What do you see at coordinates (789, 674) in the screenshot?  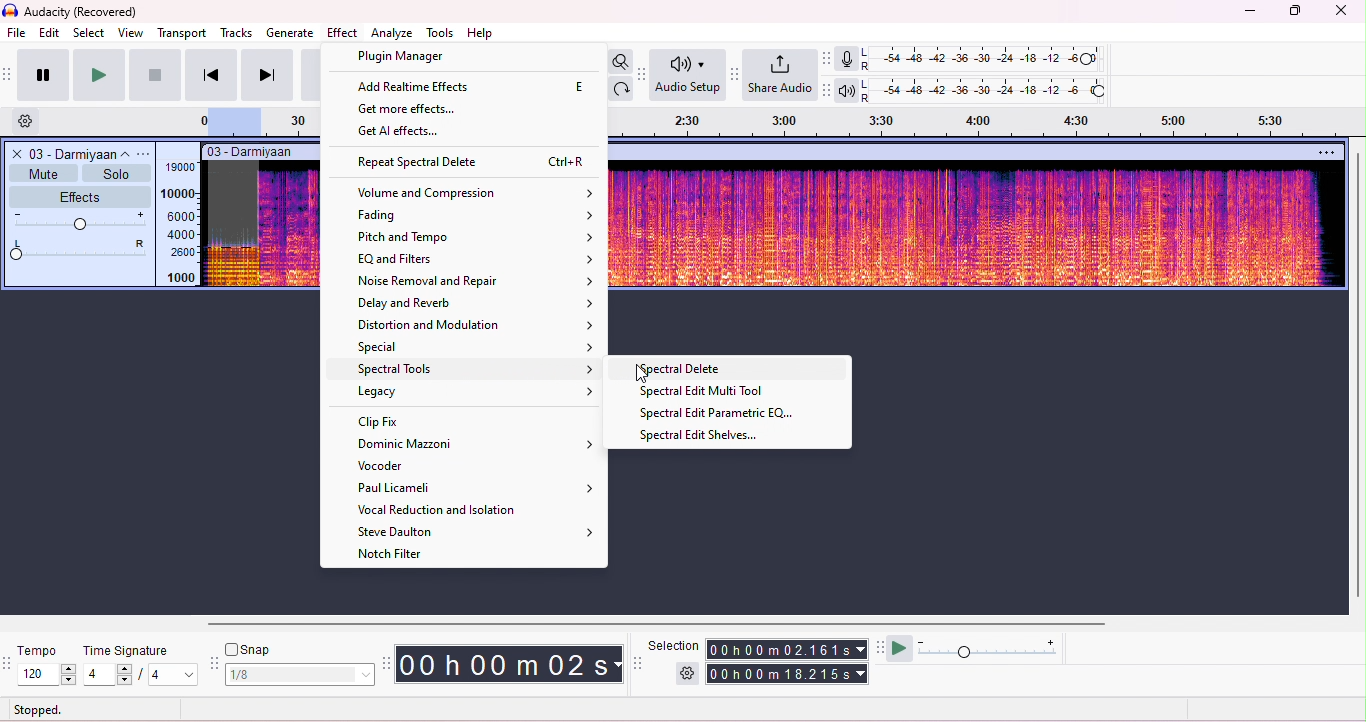 I see `total time` at bounding box center [789, 674].